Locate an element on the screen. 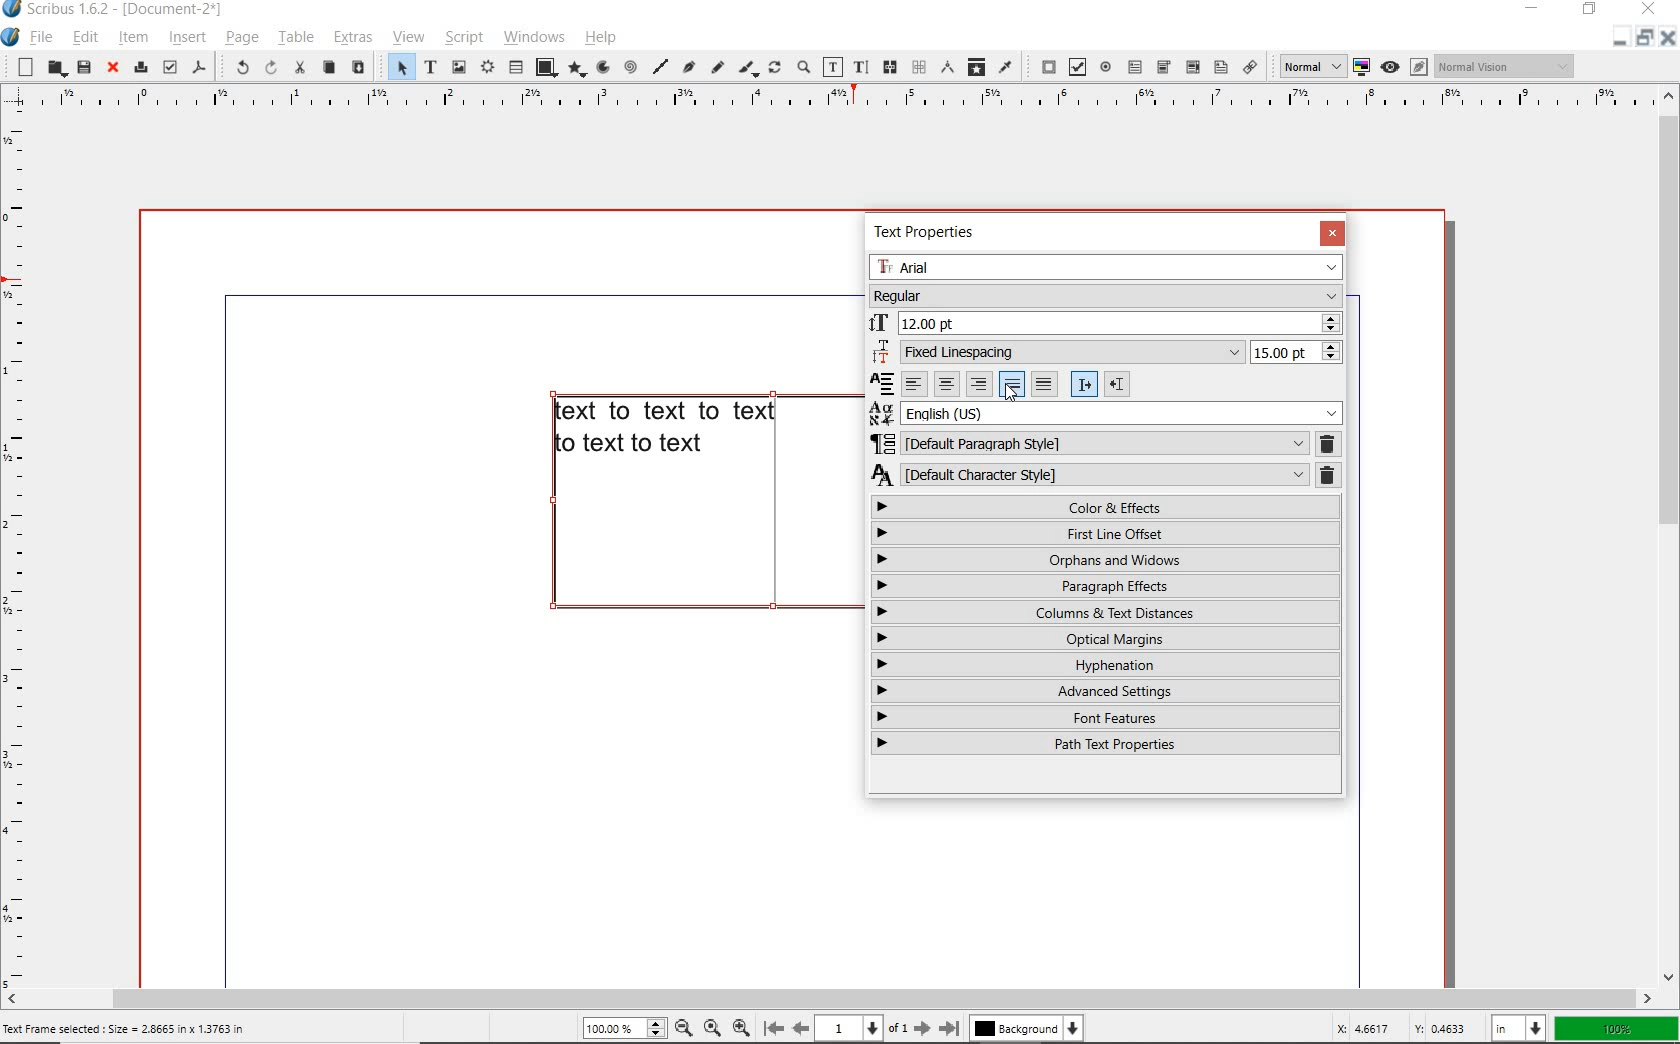  pdf radio button is located at coordinates (1105, 67).